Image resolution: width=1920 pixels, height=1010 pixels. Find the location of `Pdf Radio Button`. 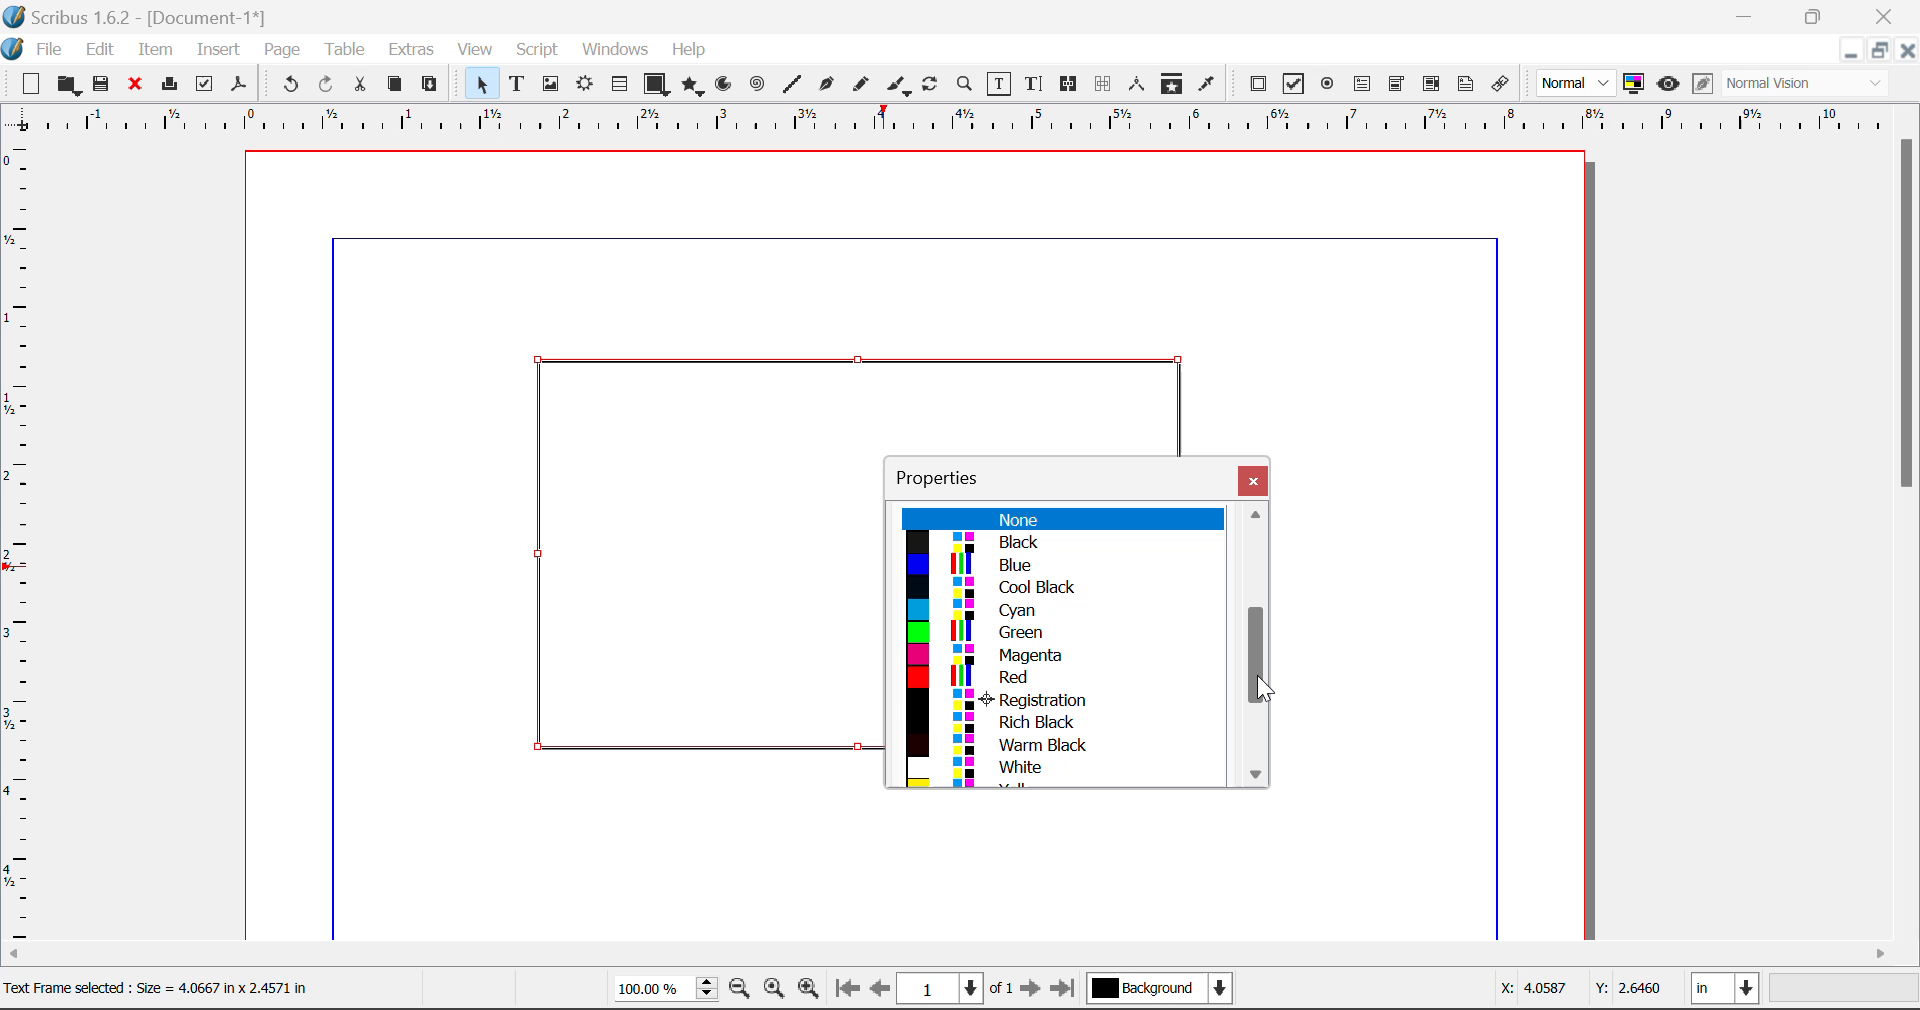

Pdf Radio Button is located at coordinates (1327, 85).